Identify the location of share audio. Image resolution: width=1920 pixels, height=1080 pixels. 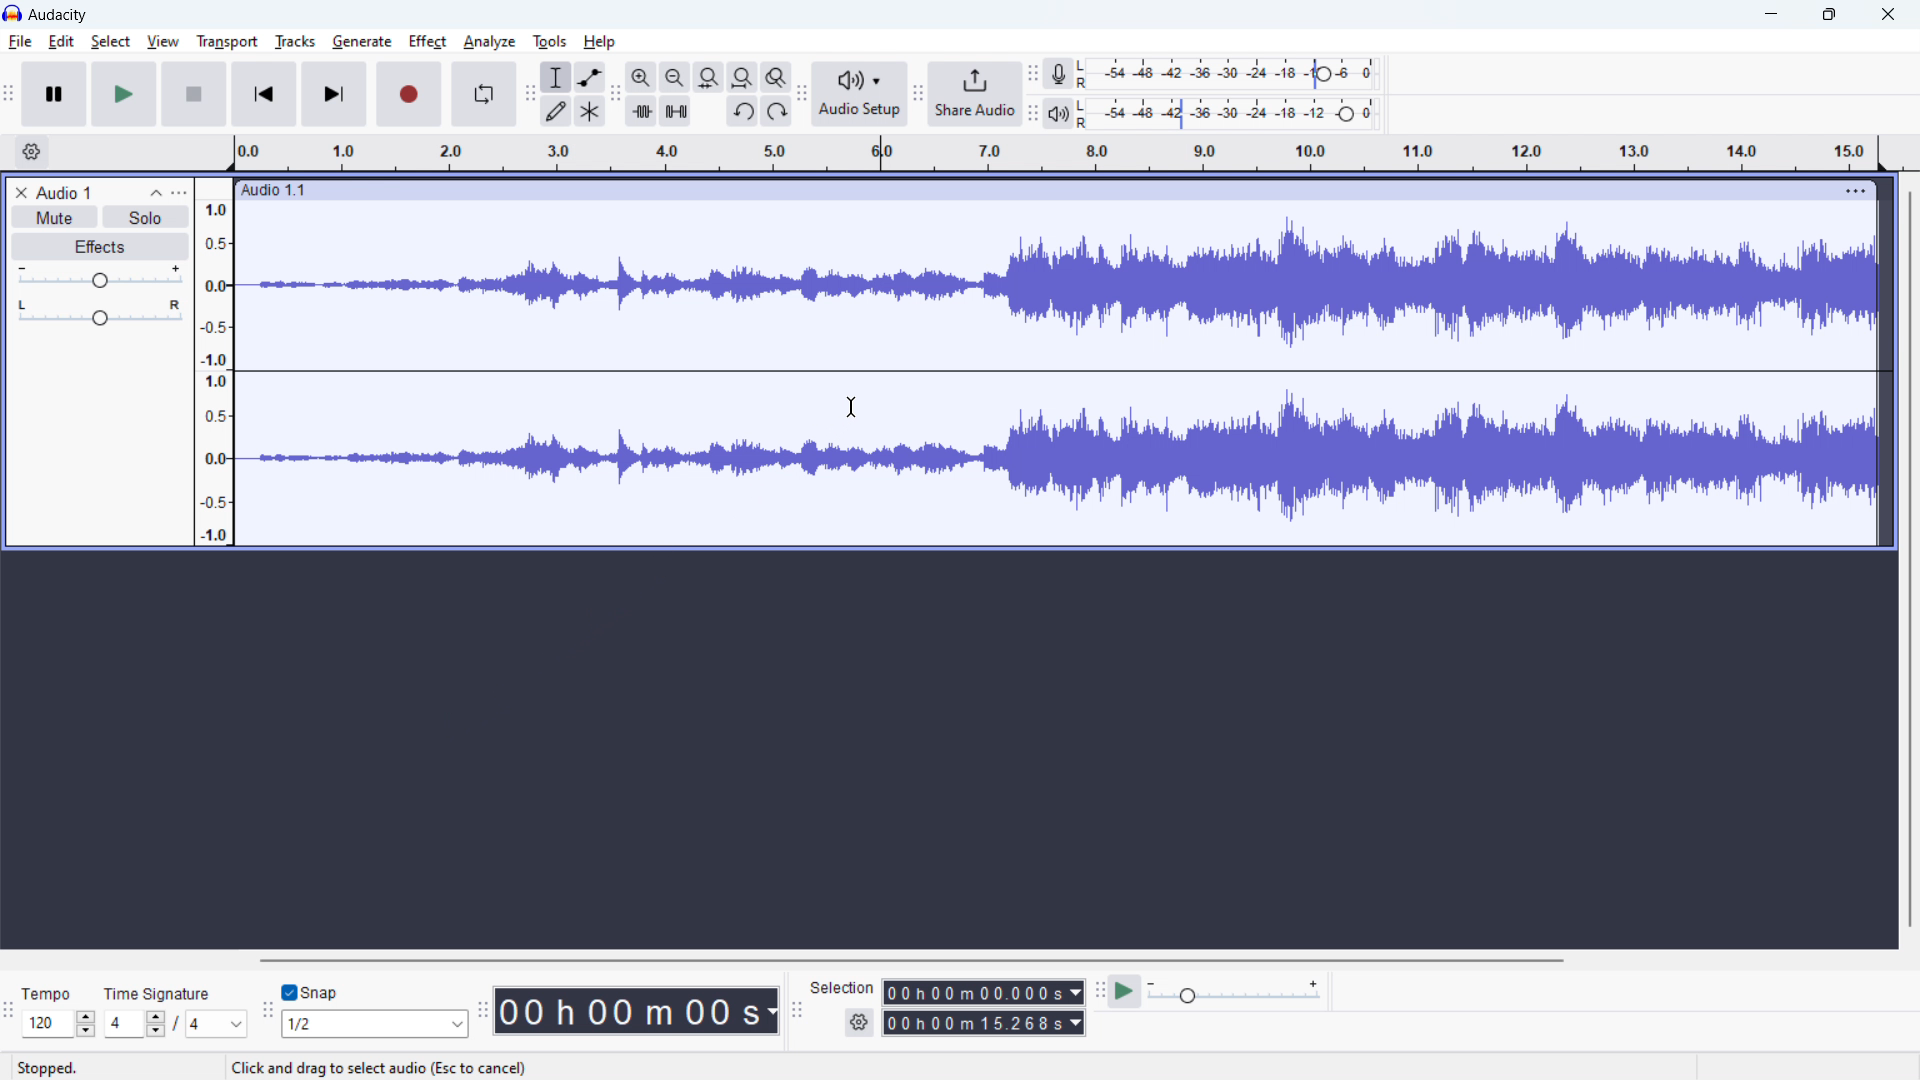
(975, 92).